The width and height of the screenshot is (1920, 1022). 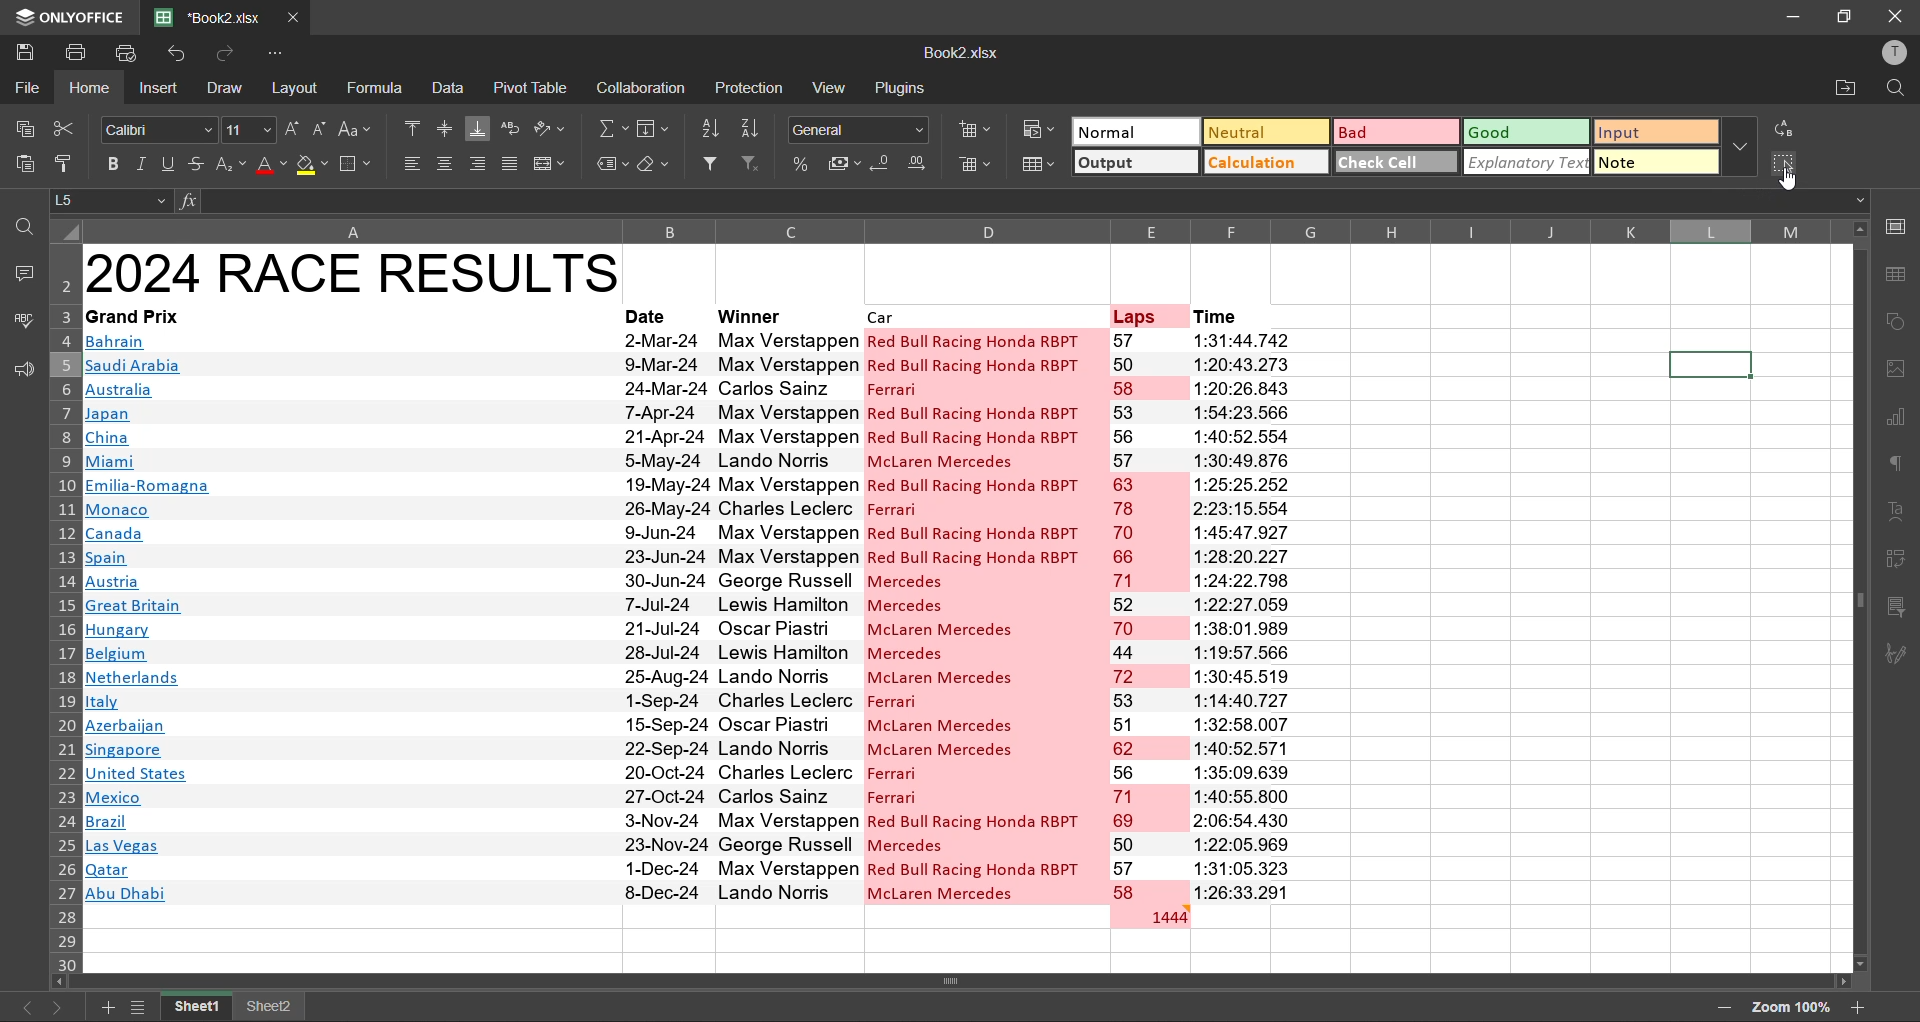 What do you see at coordinates (74, 53) in the screenshot?
I see `print` at bounding box center [74, 53].